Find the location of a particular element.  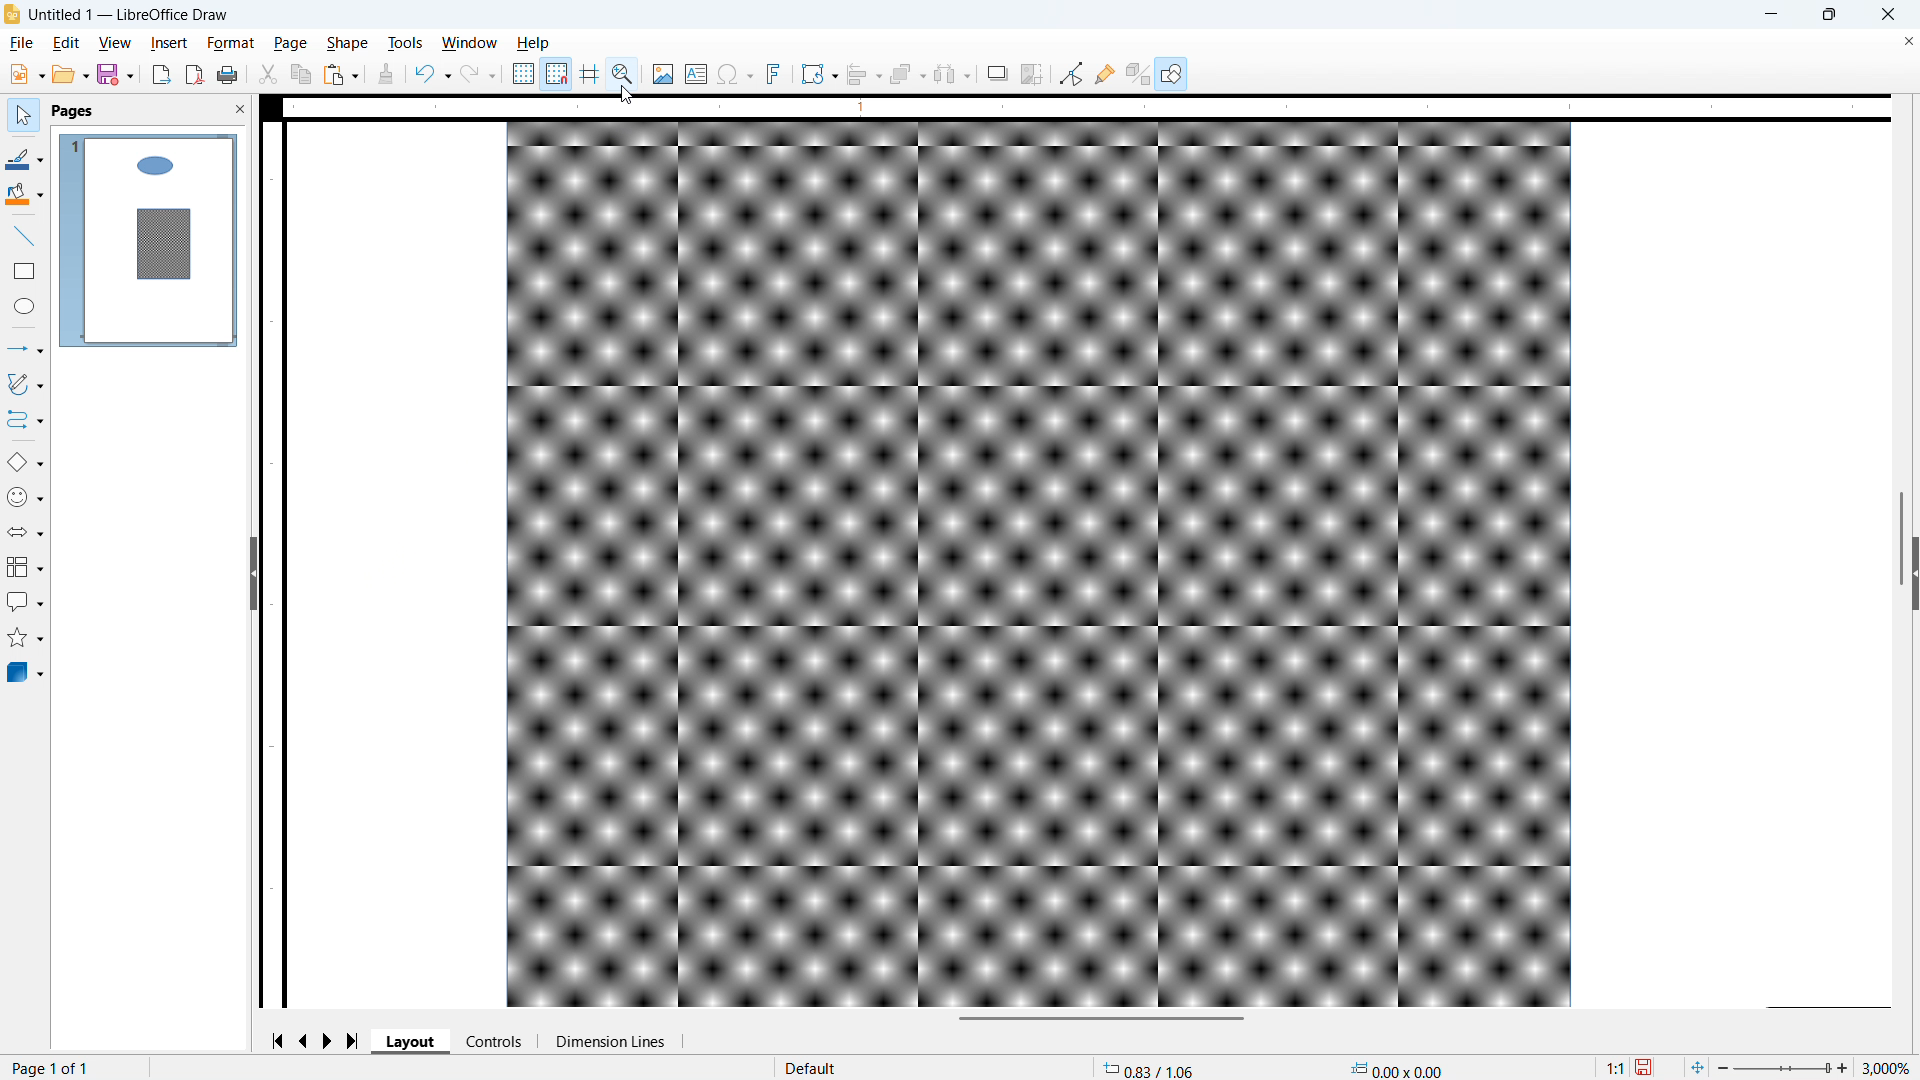

Snap to grid  is located at coordinates (557, 72).